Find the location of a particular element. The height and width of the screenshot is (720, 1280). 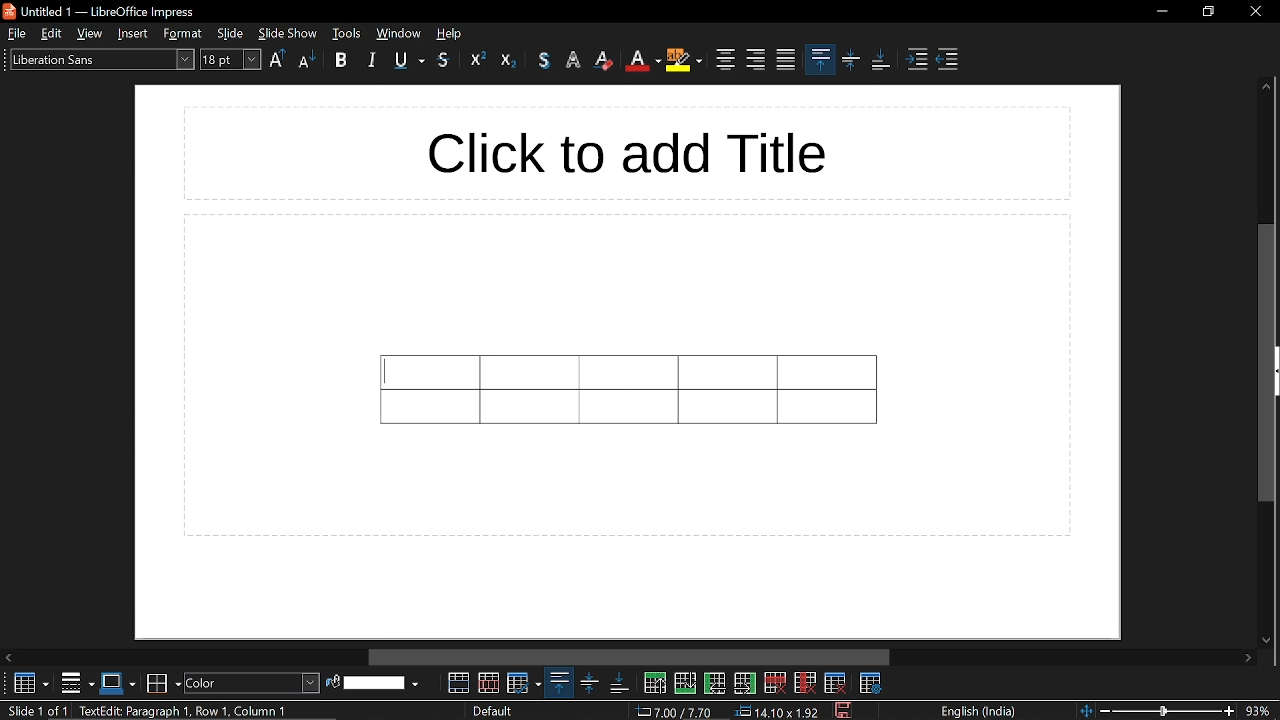

align top is located at coordinates (821, 59).